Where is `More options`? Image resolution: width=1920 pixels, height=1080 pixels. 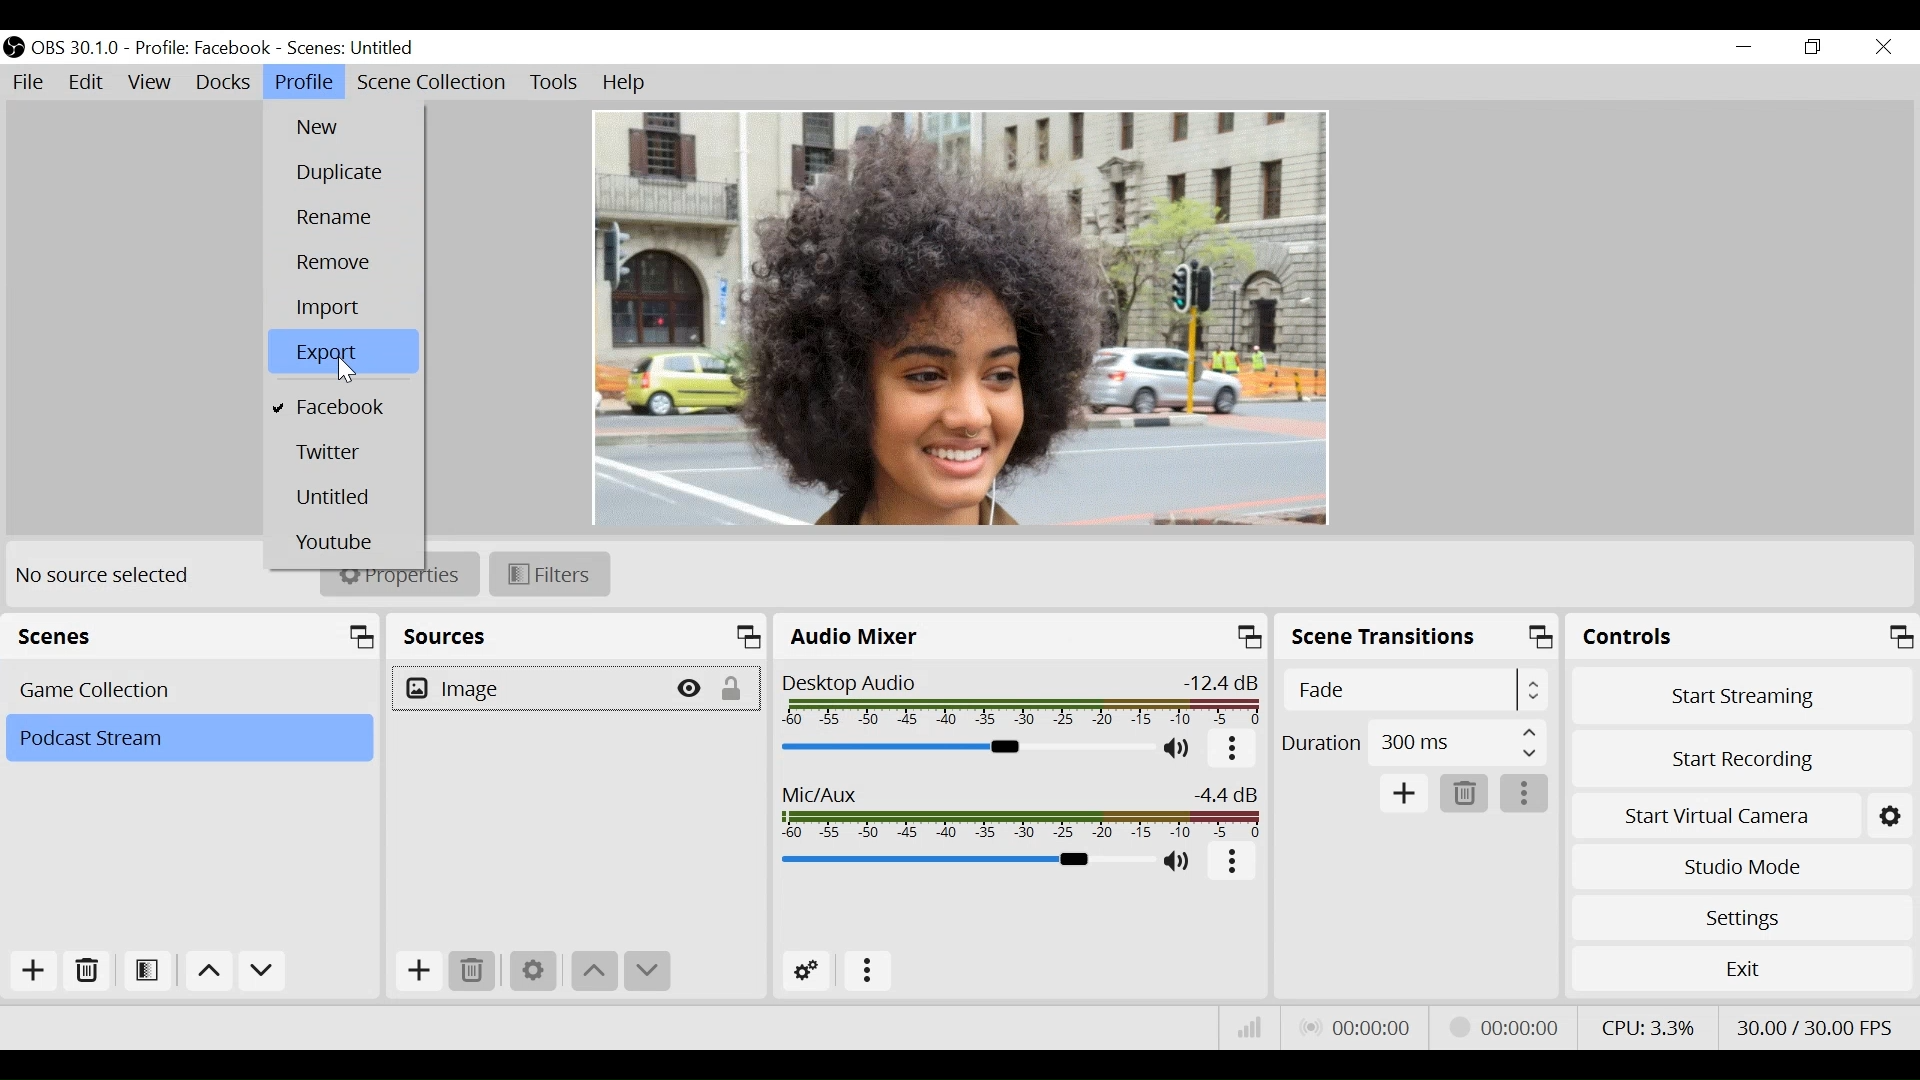 More options is located at coordinates (1234, 864).